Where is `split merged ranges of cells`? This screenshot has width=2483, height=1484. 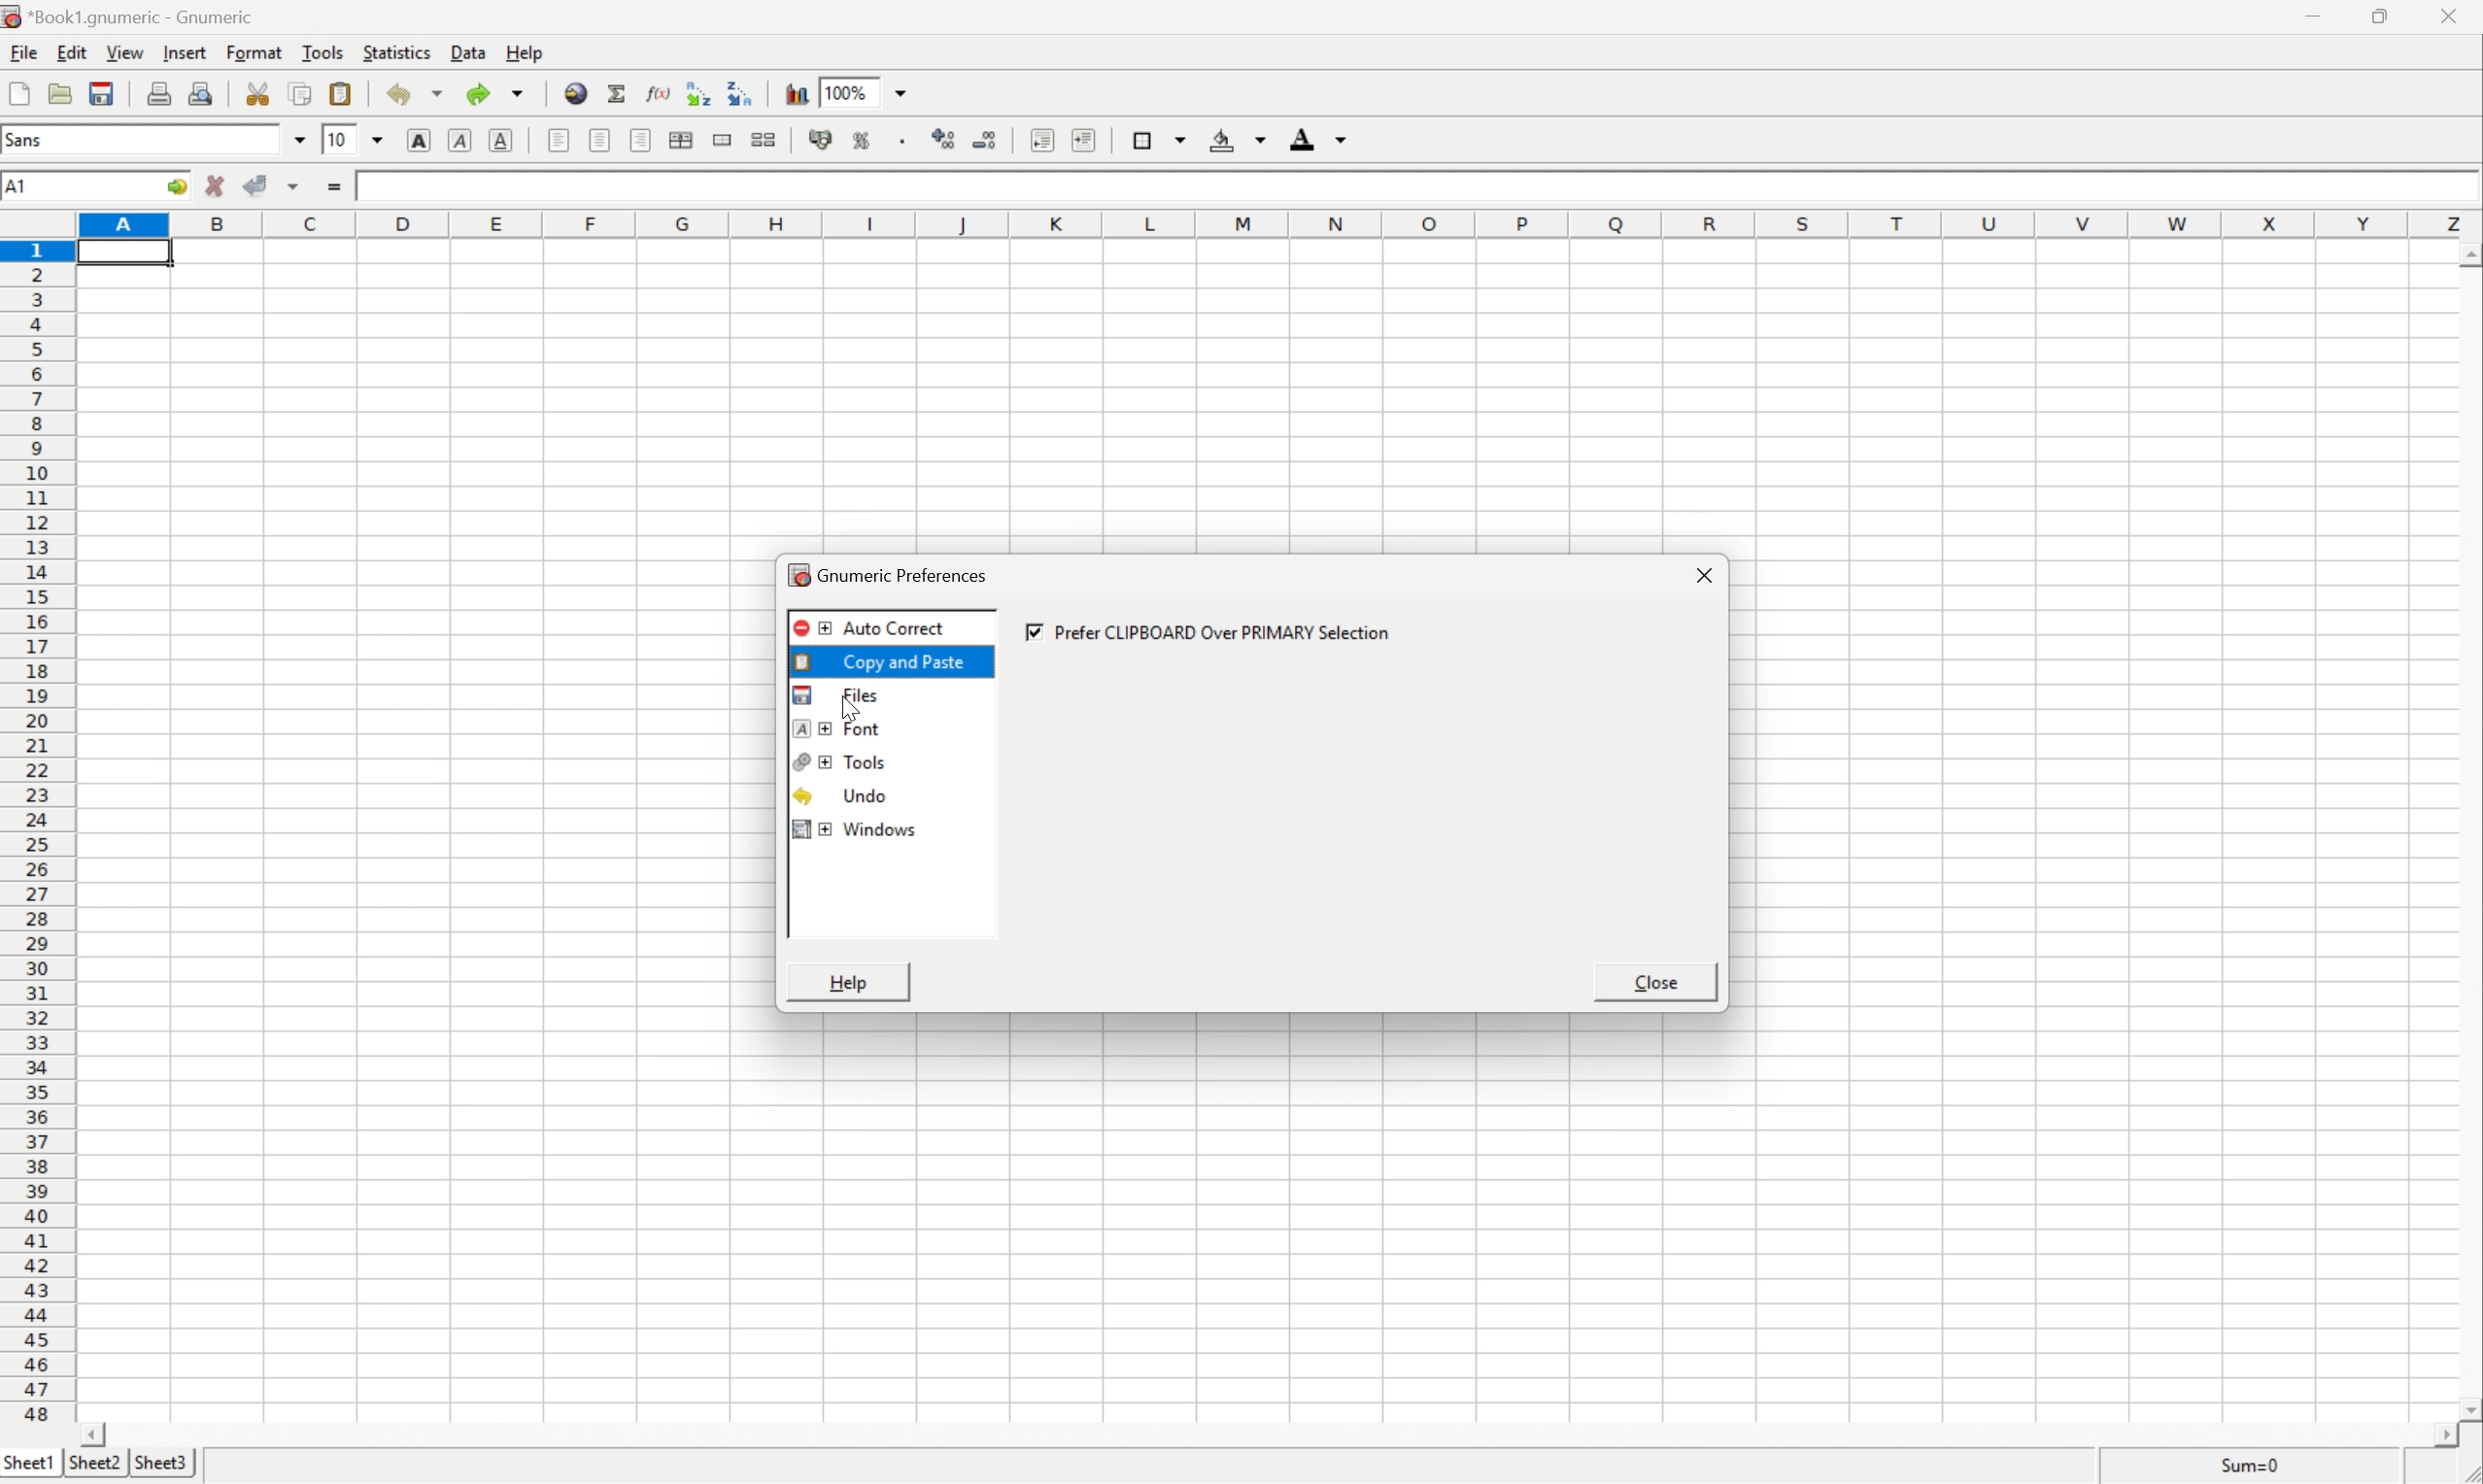
split merged ranges of cells is located at coordinates (765, 141).